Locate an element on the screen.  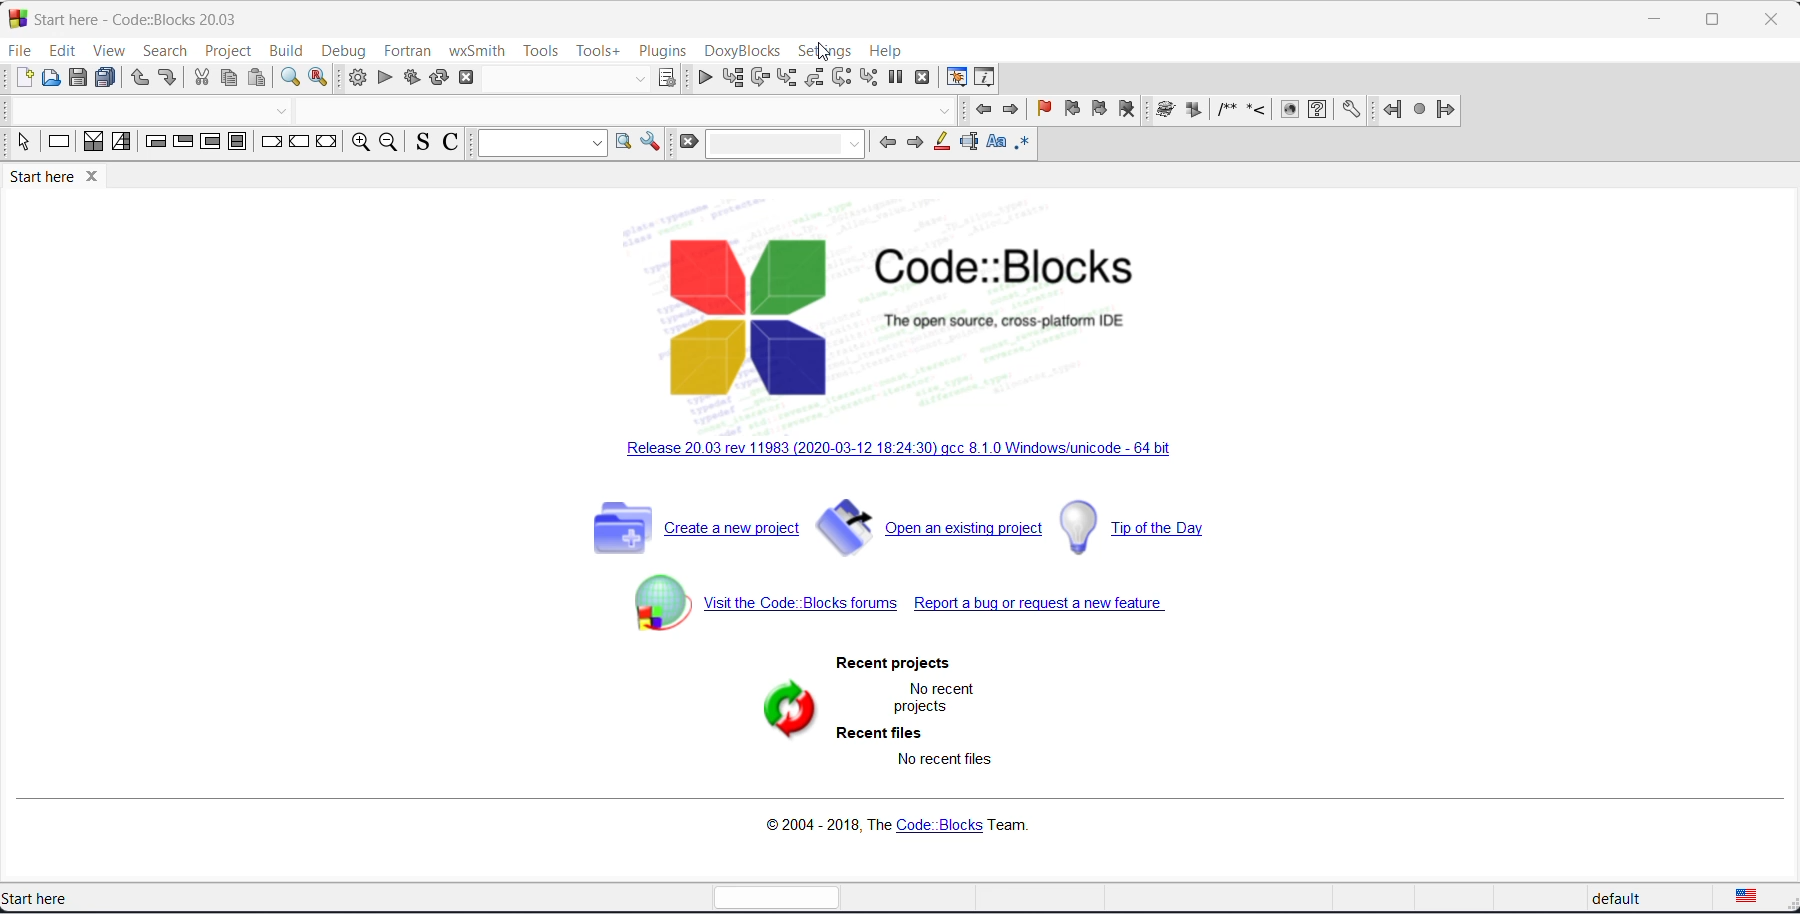
next line is located at coordinates (759, 77).